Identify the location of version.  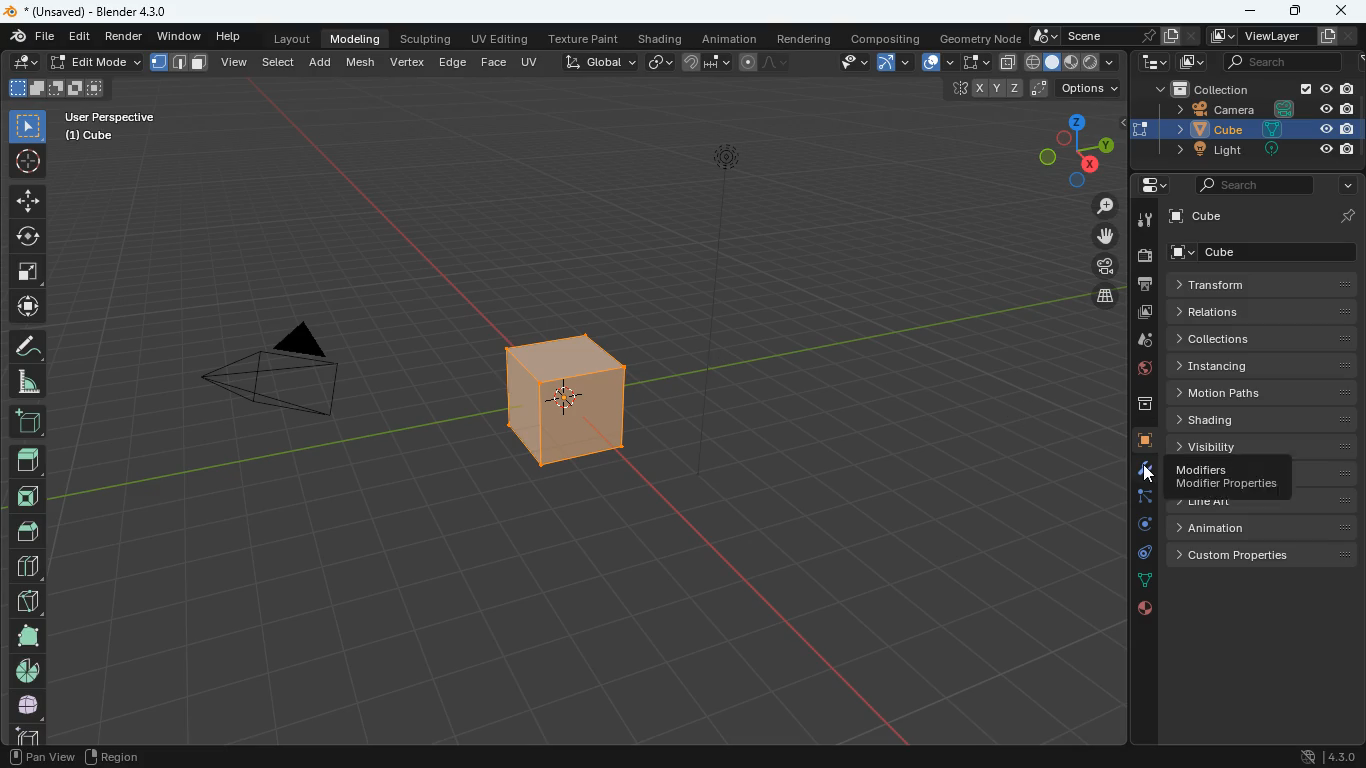
(1328, 755).